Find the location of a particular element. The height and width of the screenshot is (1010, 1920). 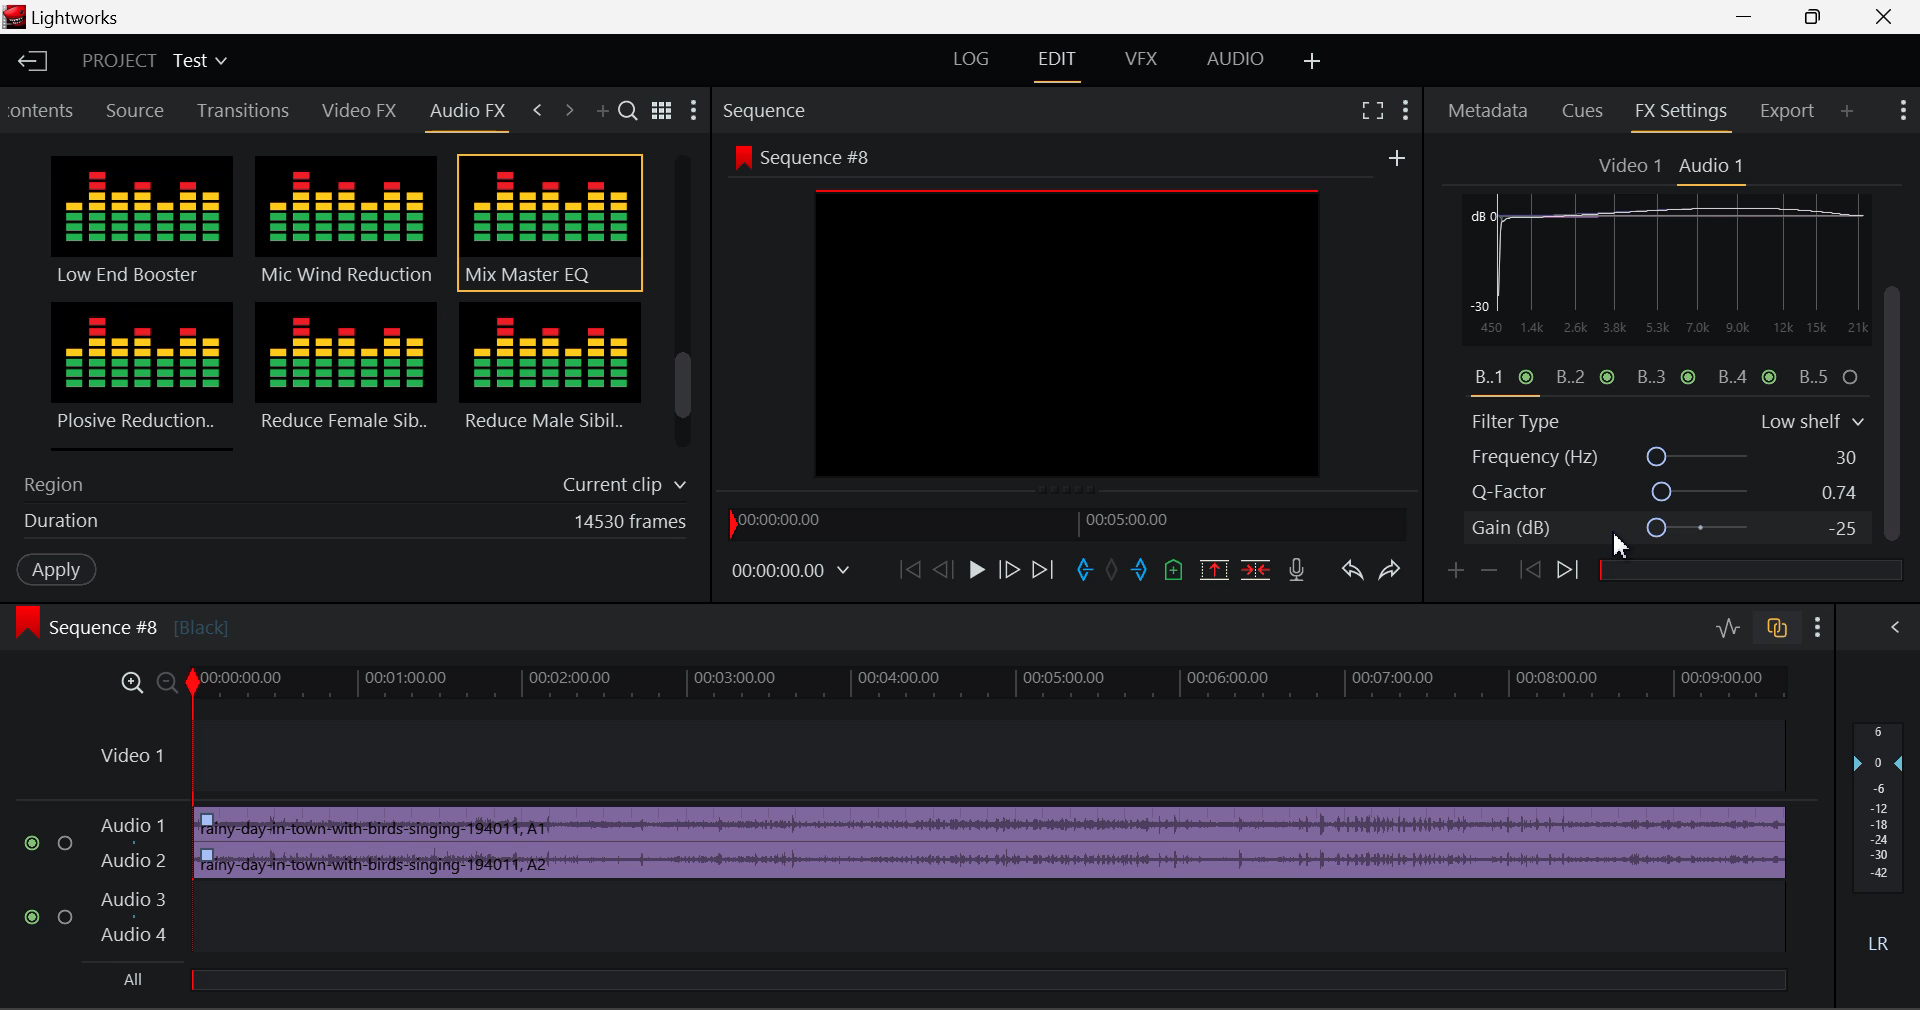

Region is located at coordinates (350, 481).